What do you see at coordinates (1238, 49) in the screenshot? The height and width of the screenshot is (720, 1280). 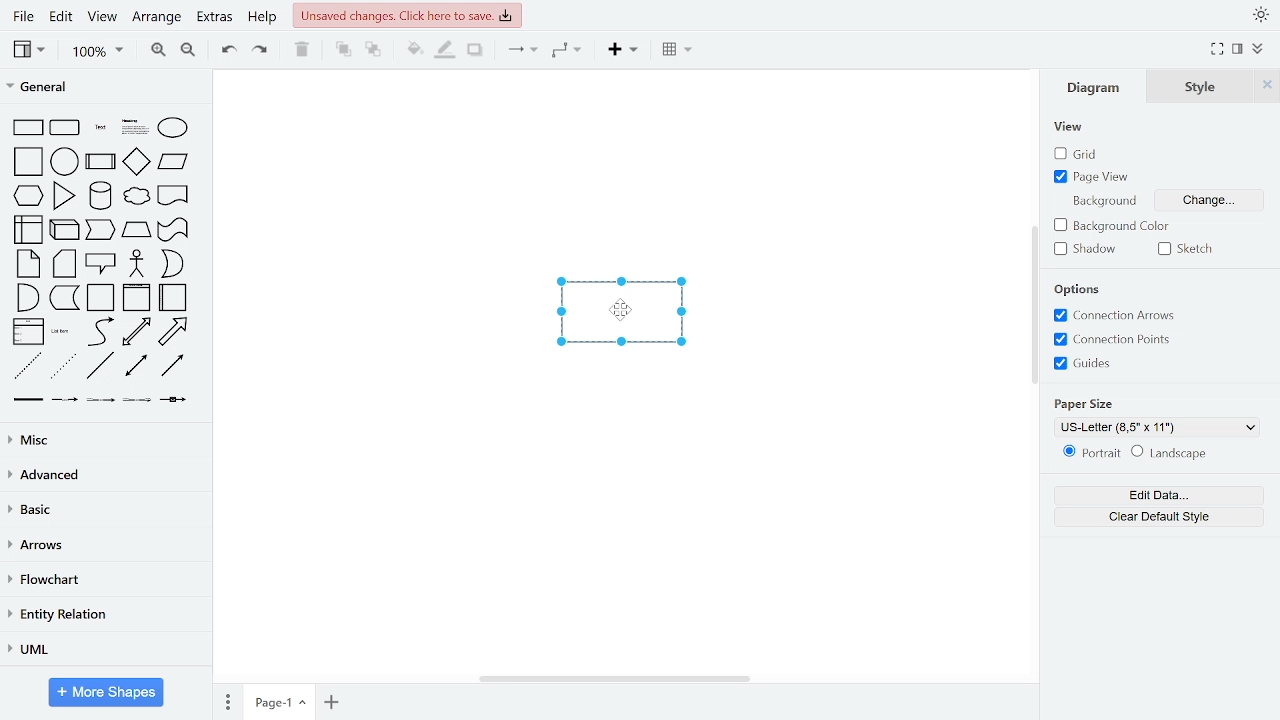 I see `format` at bounding box center [1238, 49].